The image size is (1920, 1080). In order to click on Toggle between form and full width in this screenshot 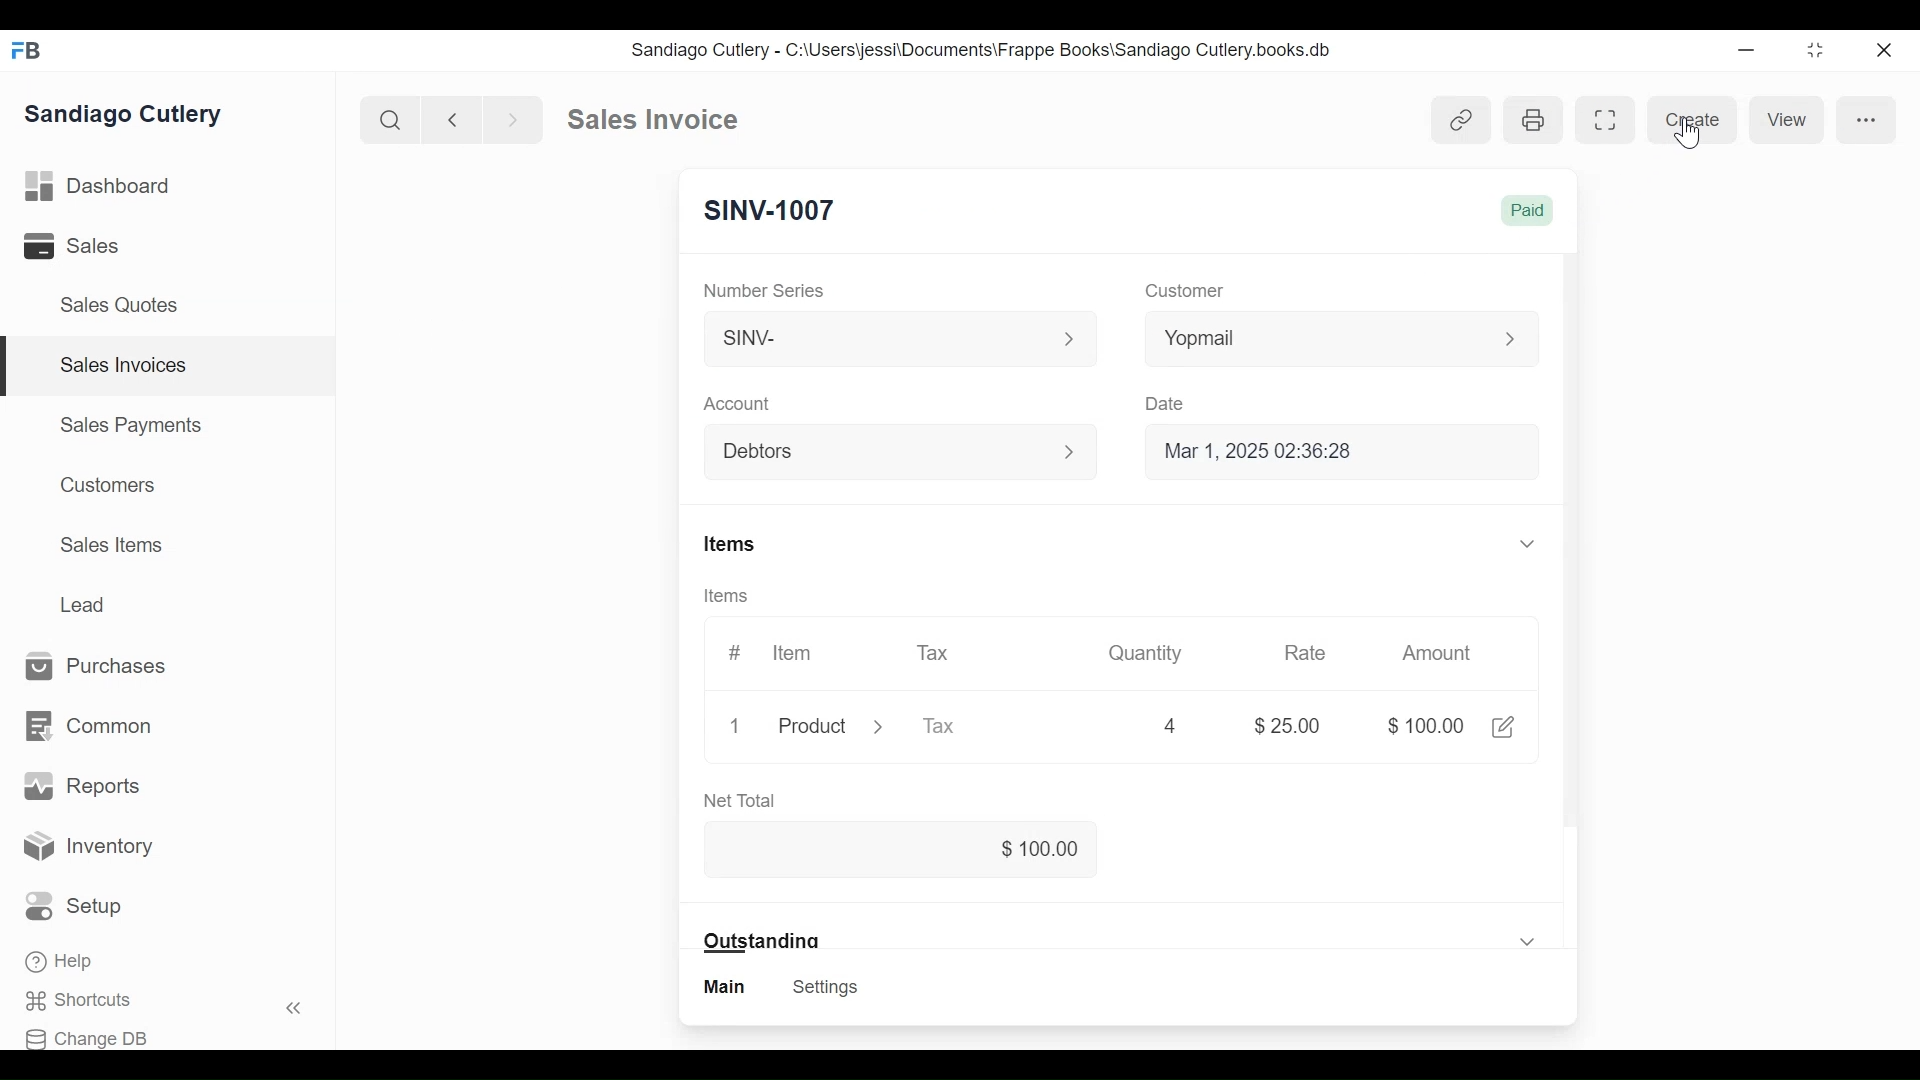, I will do `click(1608, 120)`.